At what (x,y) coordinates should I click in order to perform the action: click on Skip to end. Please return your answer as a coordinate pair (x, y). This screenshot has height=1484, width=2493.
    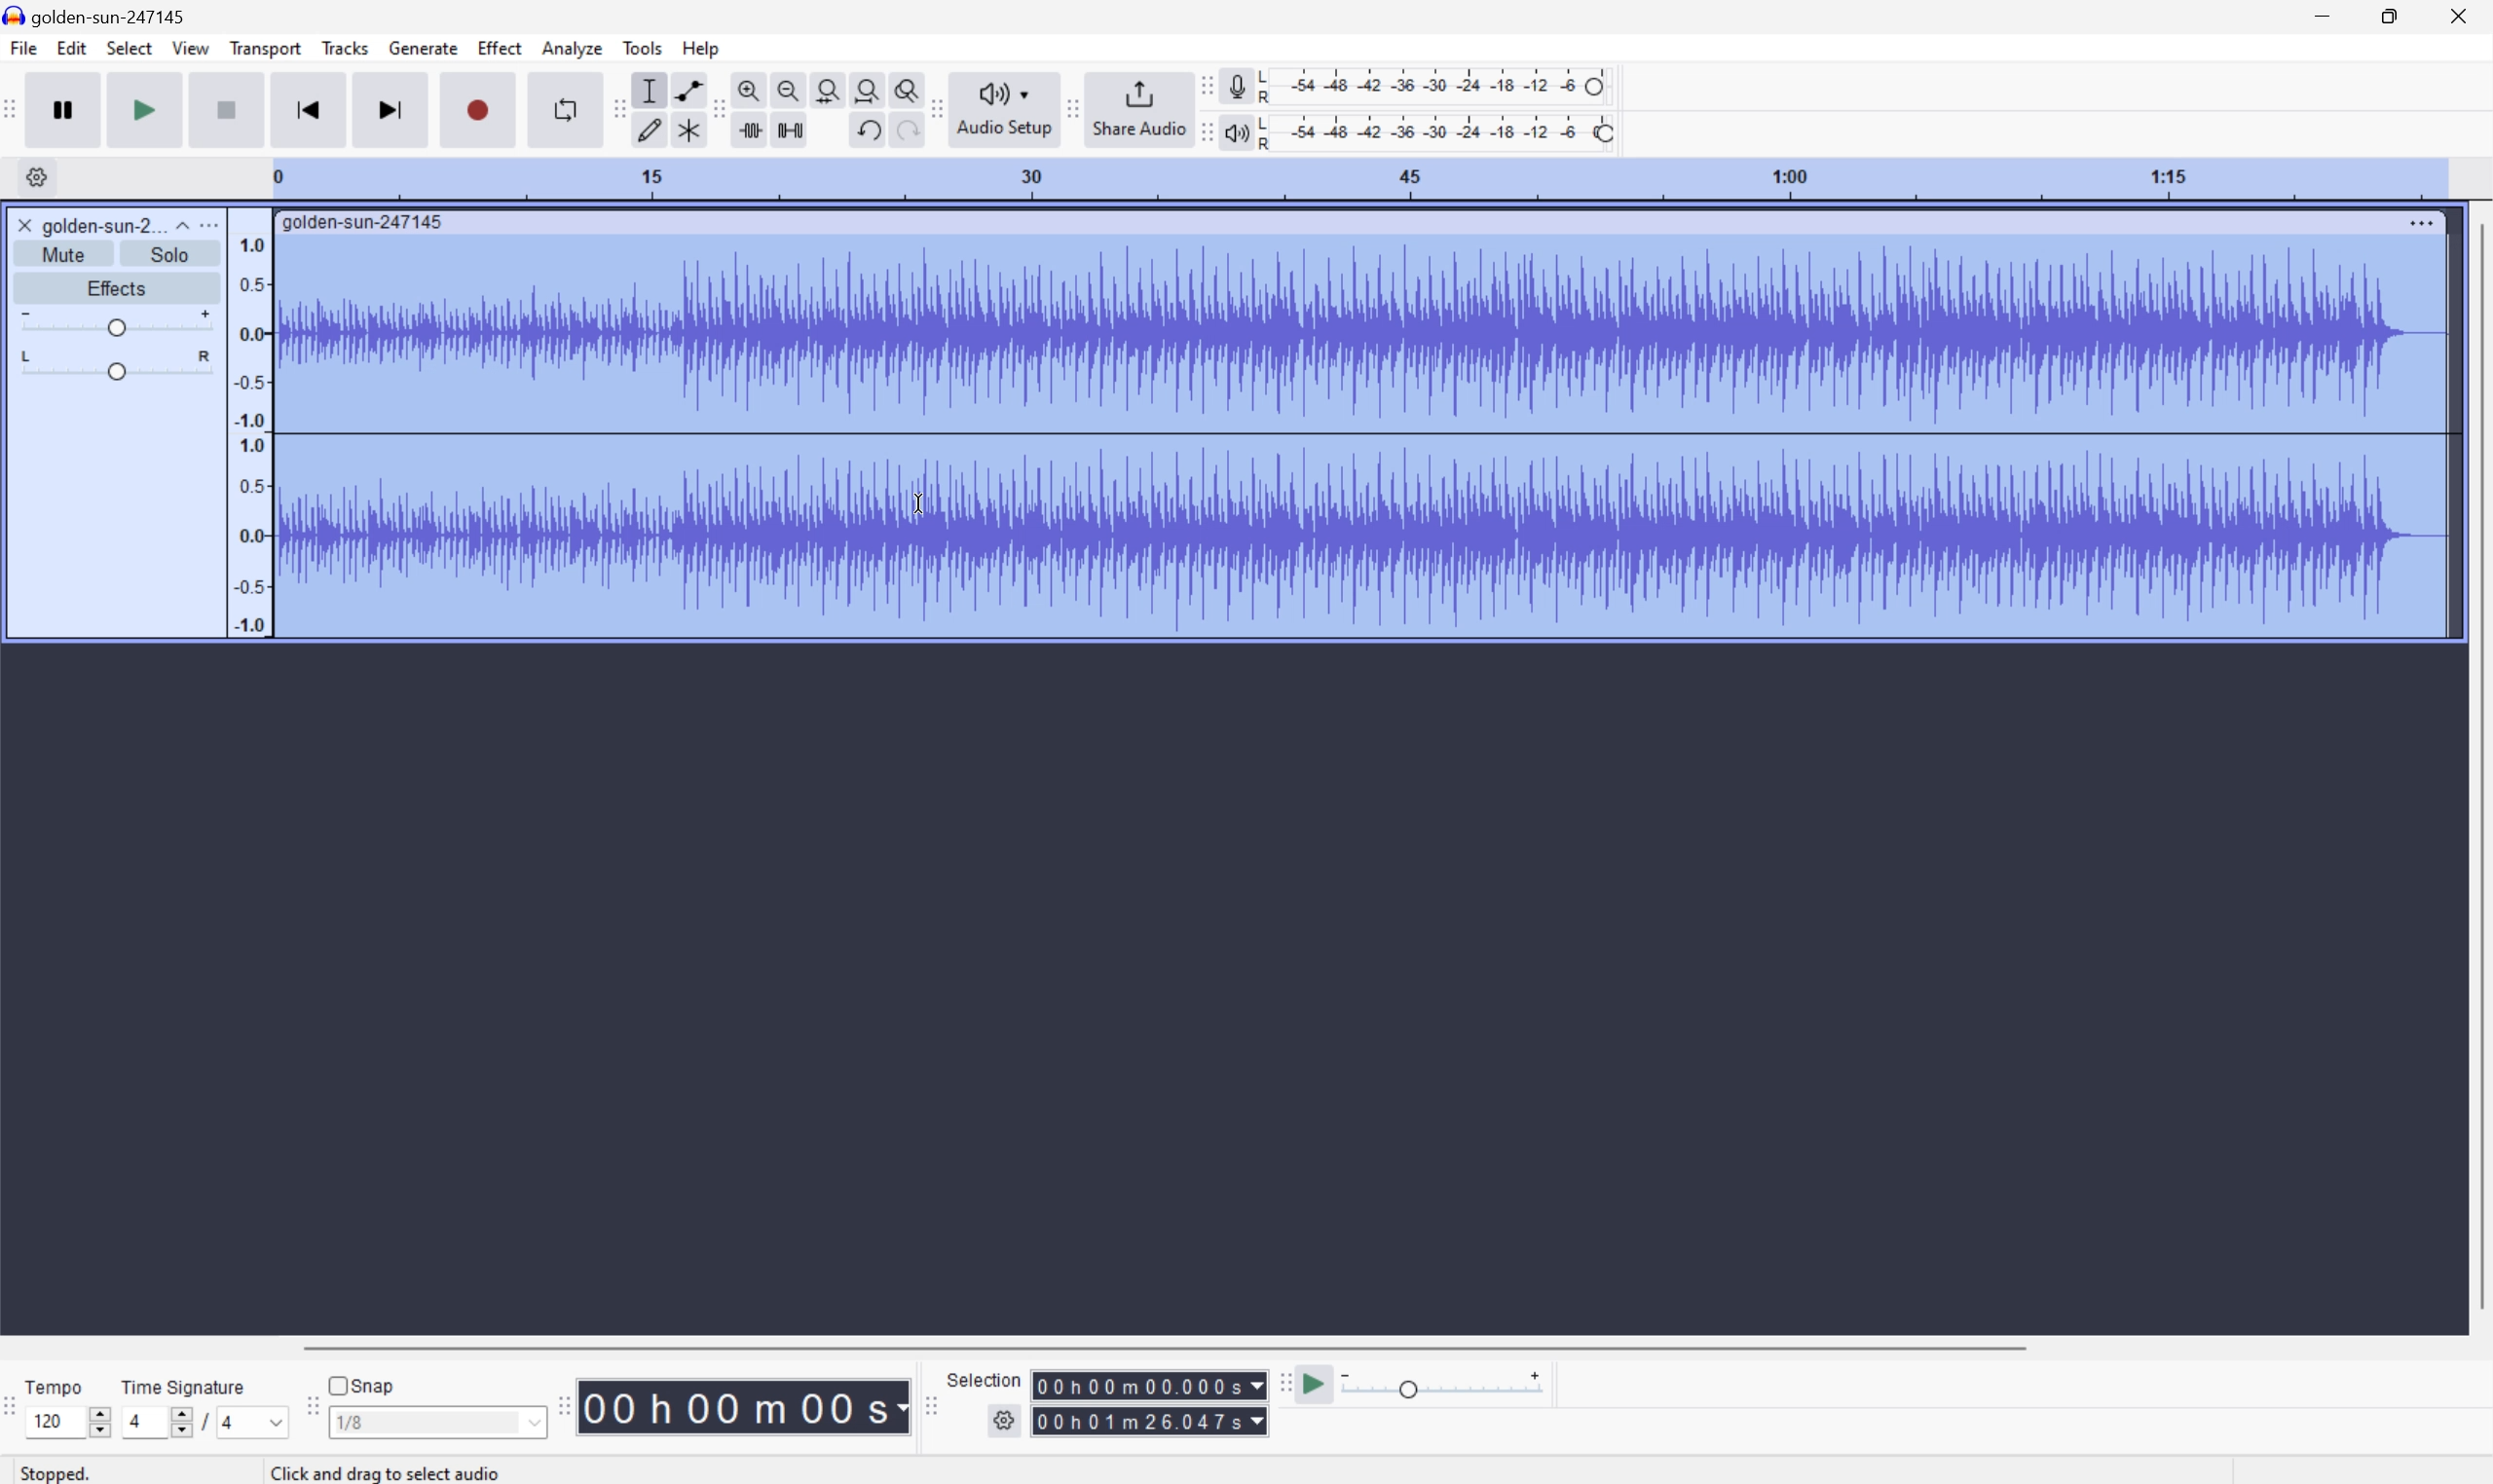
    Looking at the image, I should click on (393, 108).